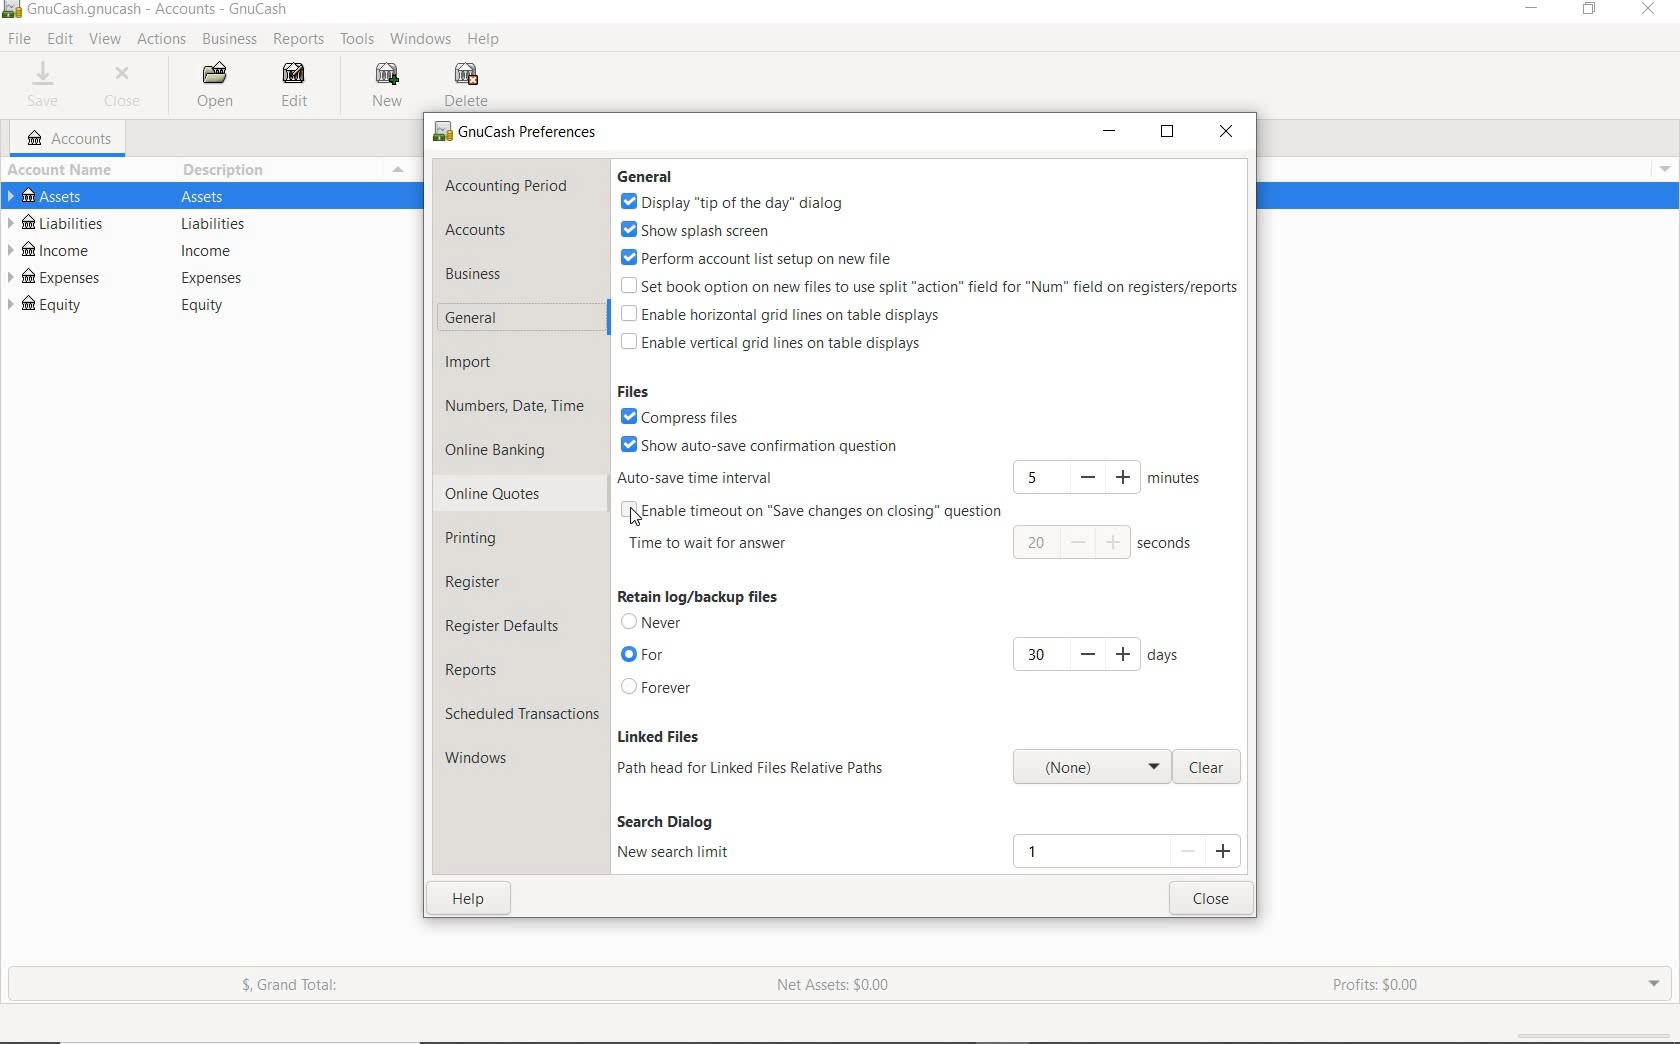 Image resolution: width=1680 pixels, height=1044 pixels. Describe the element at coordinates (17, 39) in the screenshot. I see `FILE` at that location.